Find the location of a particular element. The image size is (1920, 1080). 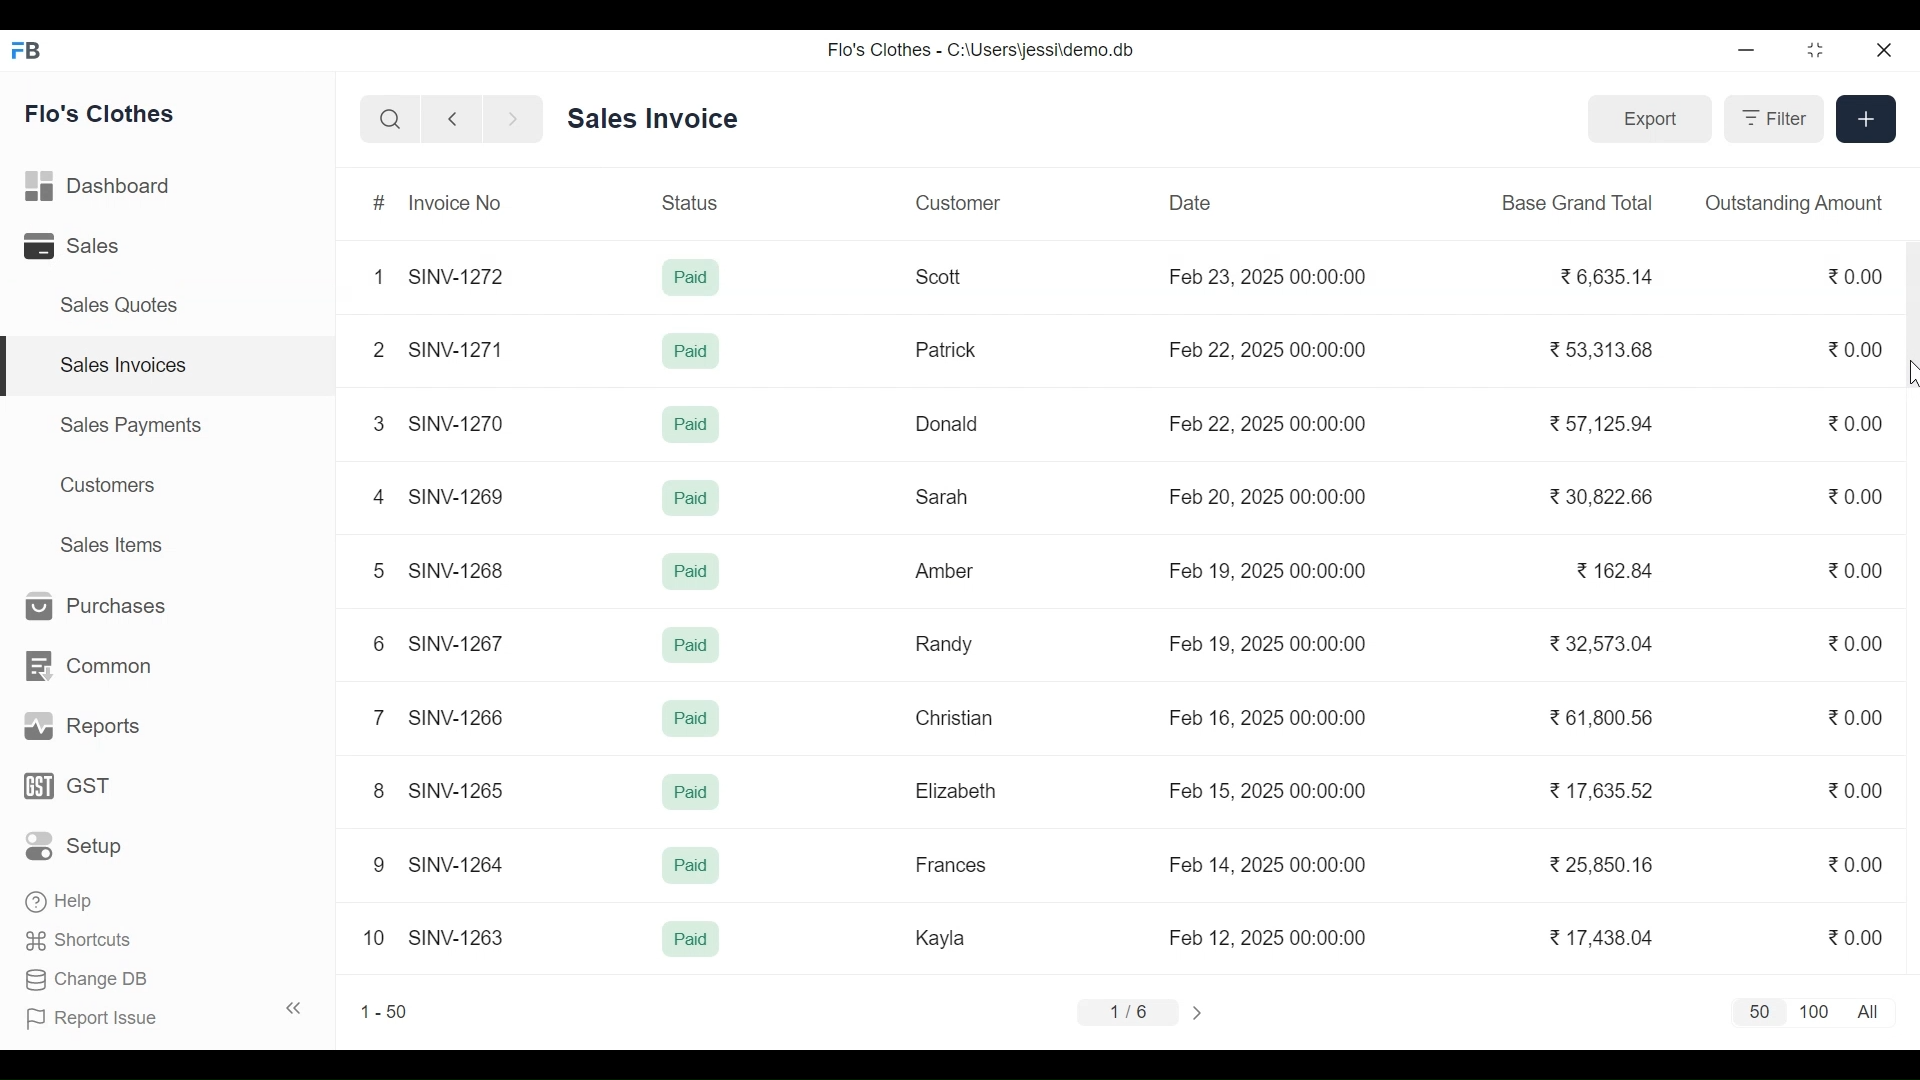

SINV-1264 is located at coordinates (462, 862).